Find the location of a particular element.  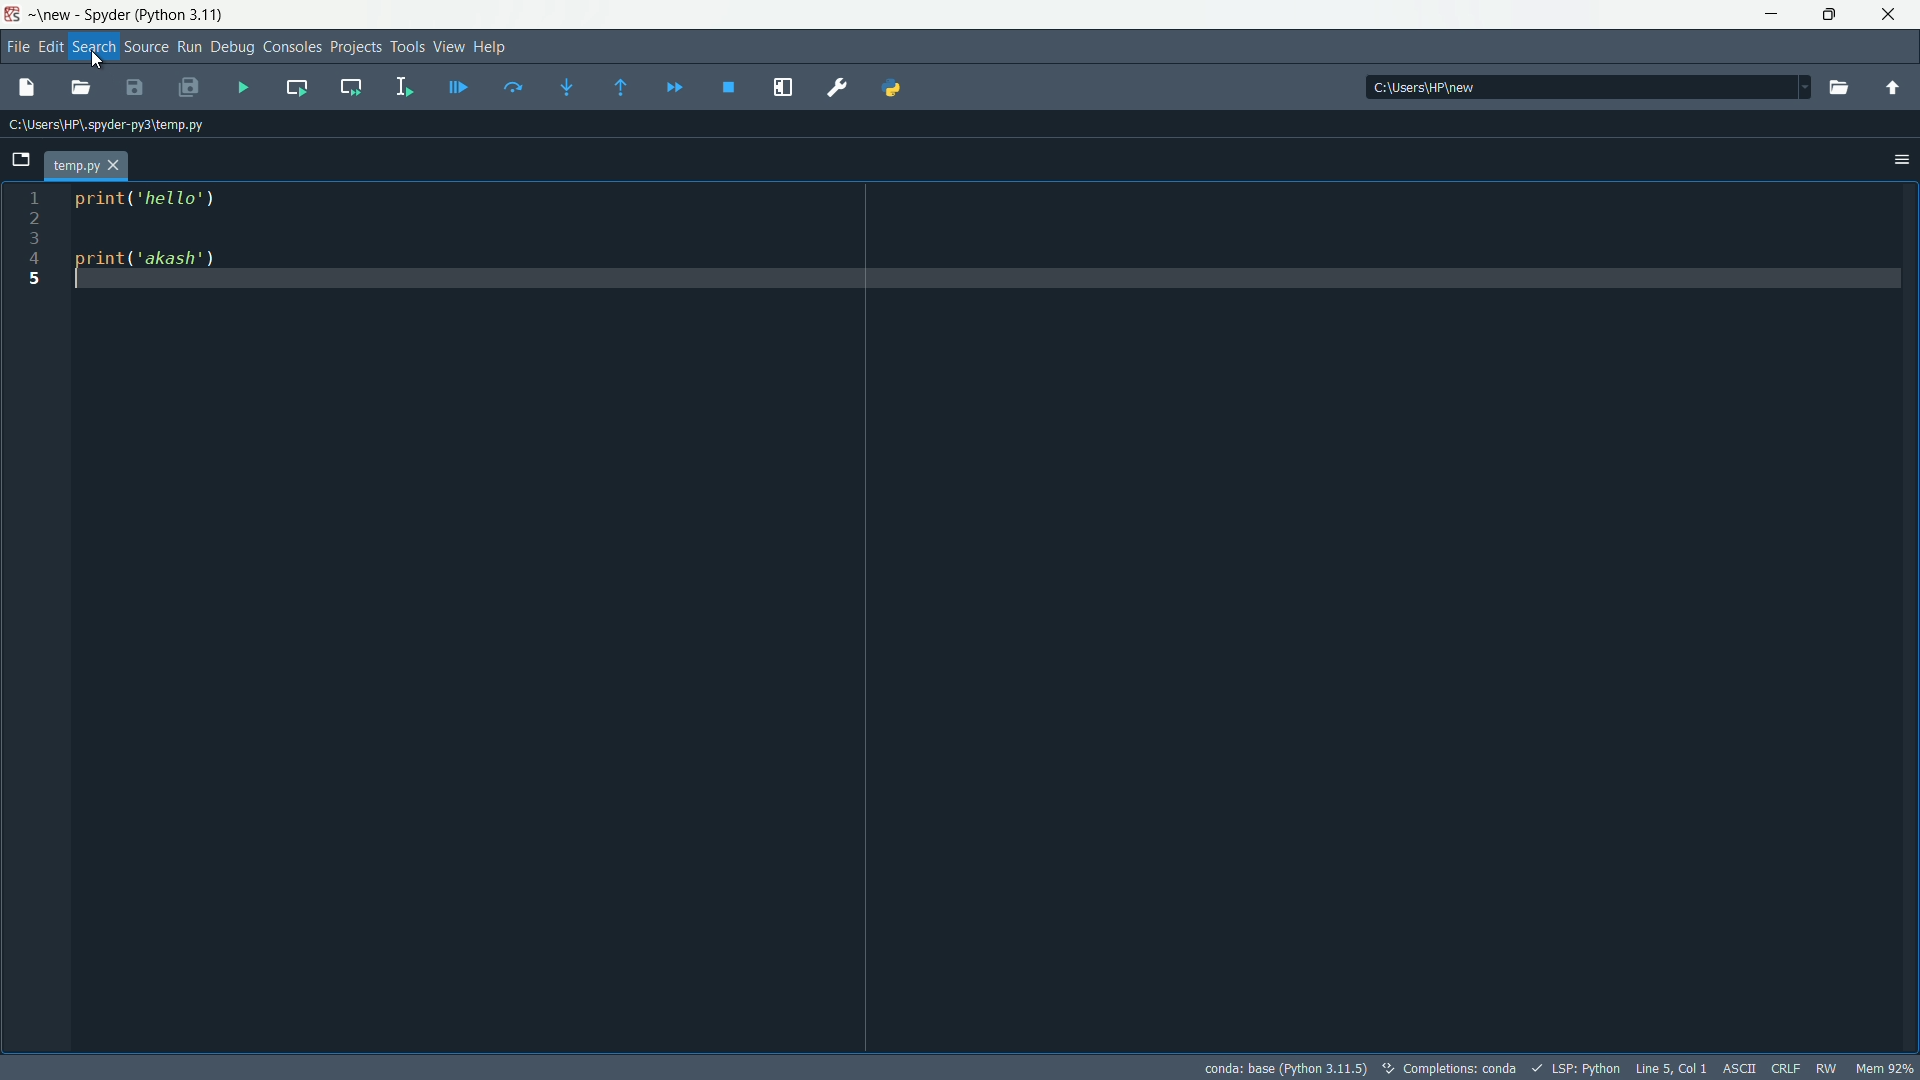

debug current line is located at coordinates (454, 87).